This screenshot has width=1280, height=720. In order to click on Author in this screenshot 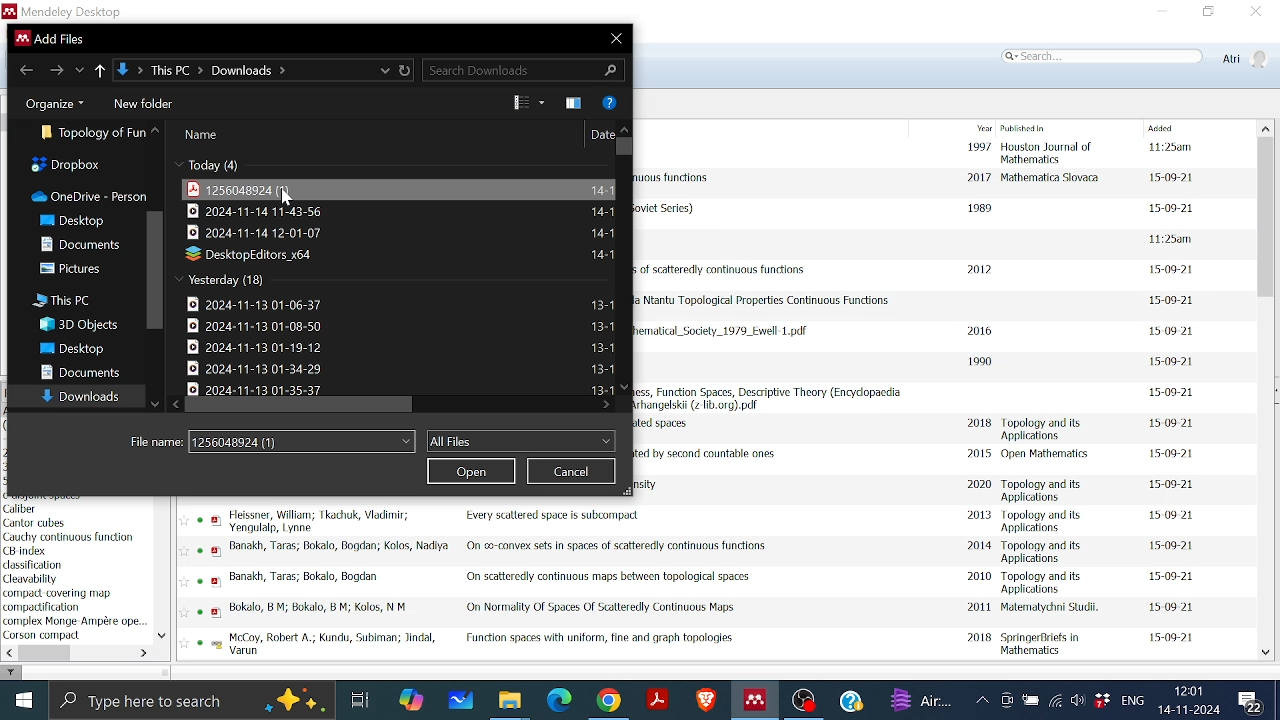, I will do `click(328, 521)`.